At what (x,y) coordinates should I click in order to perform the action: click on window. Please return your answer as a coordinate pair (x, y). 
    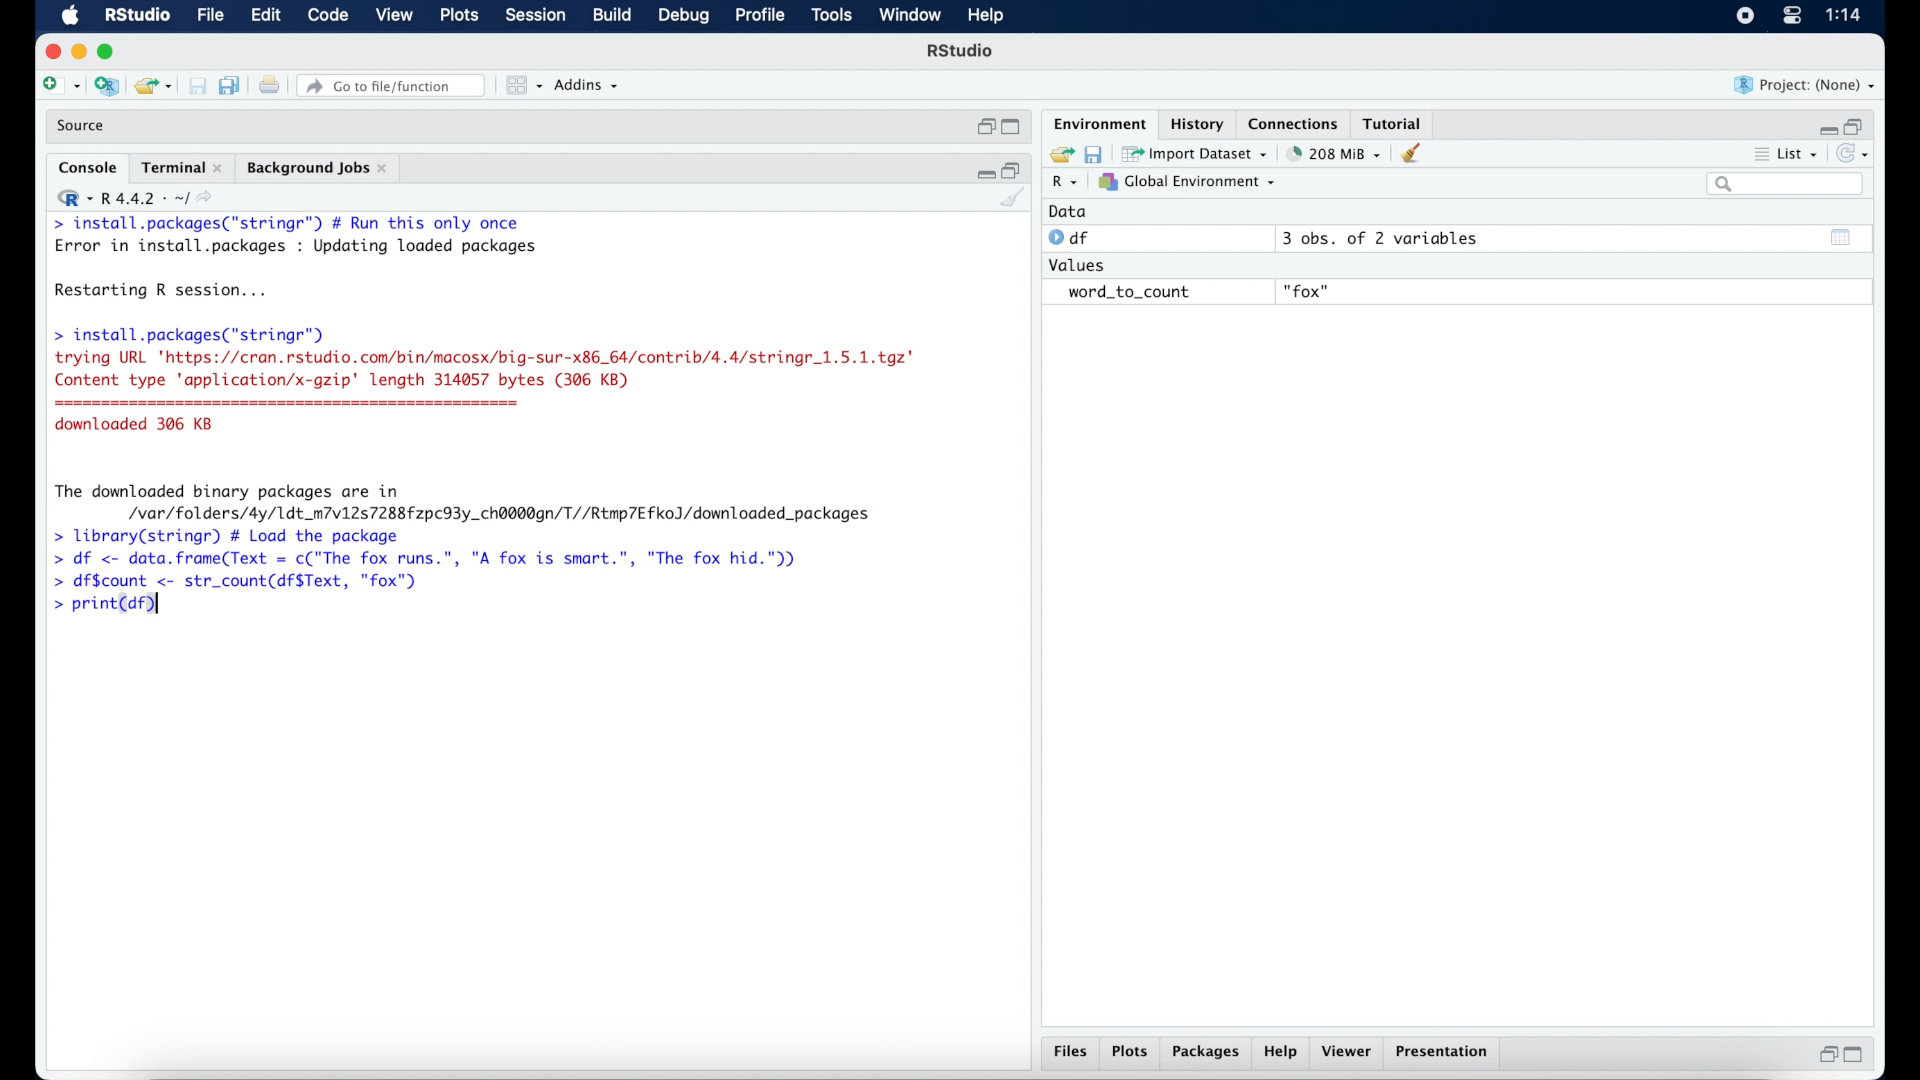
    Looking at the image, I should click on (910, 16).